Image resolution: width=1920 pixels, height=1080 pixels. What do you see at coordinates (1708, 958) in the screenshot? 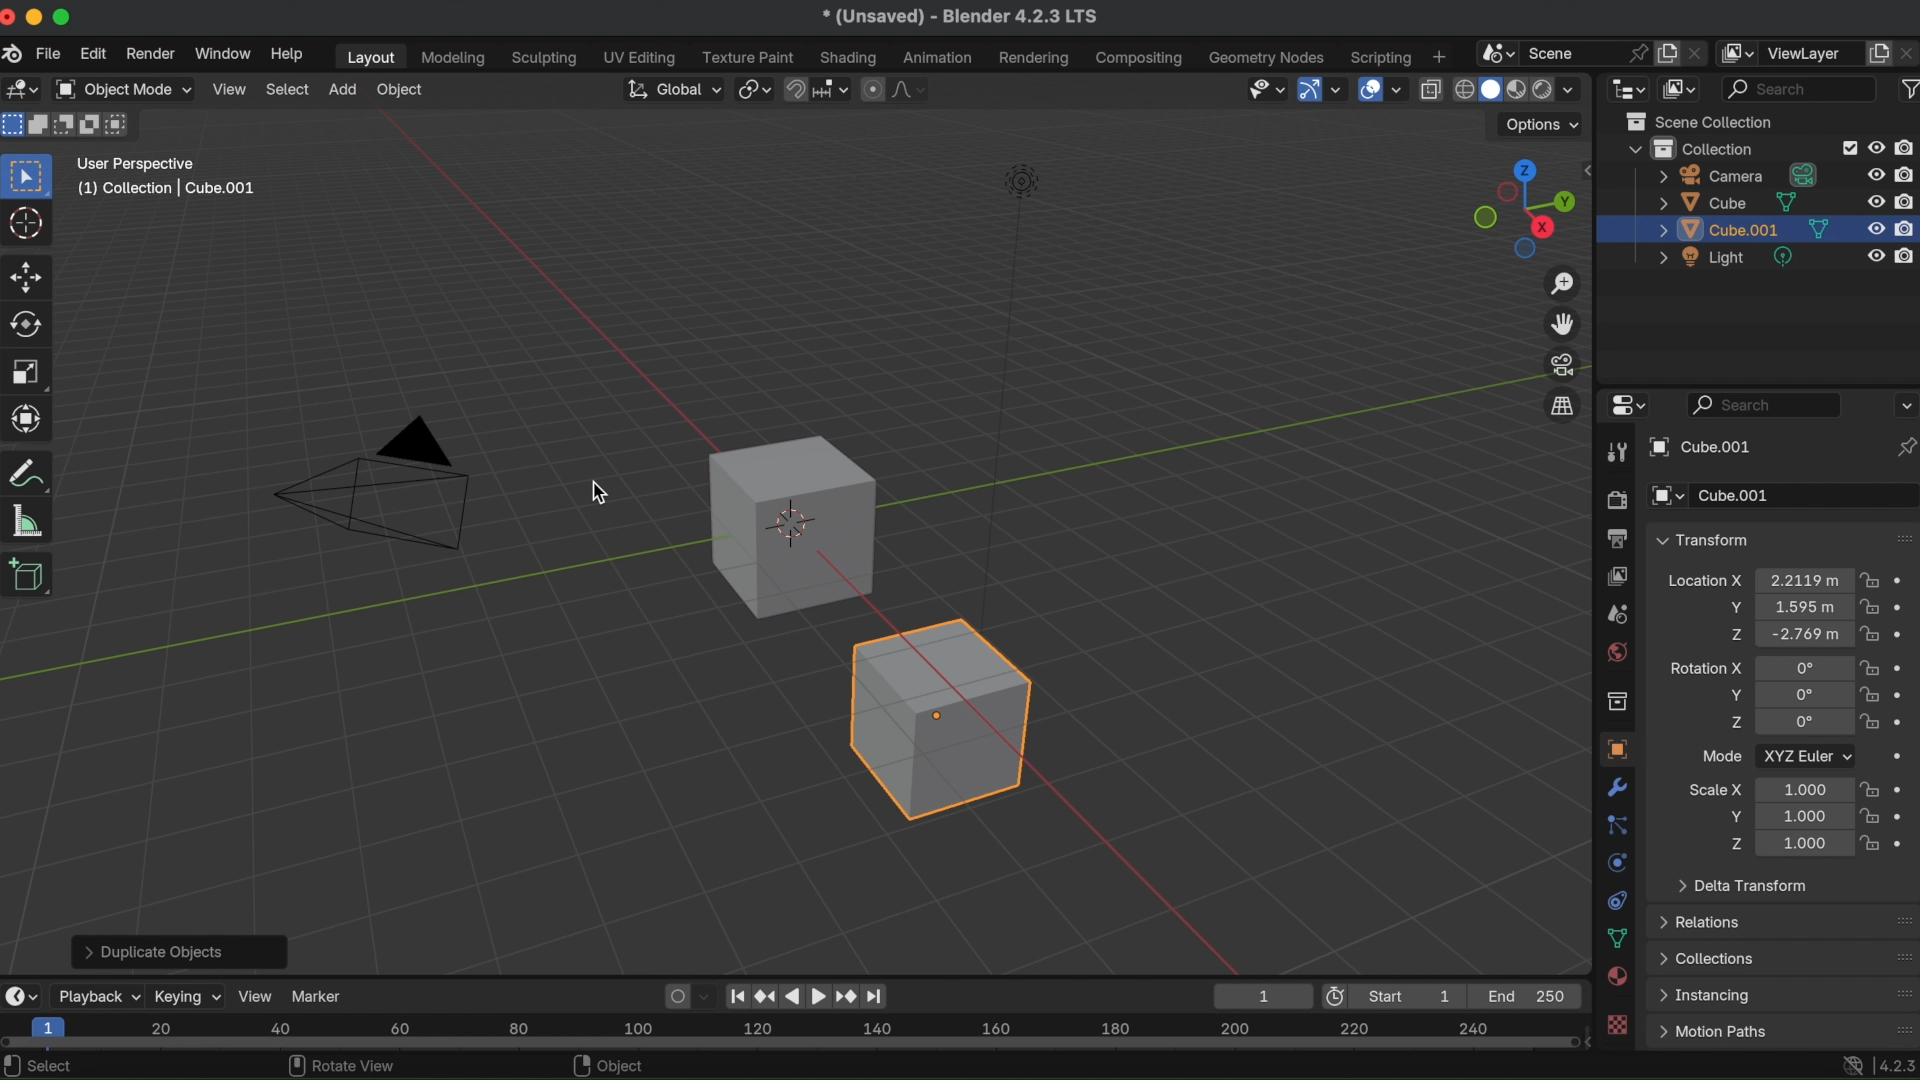
I see `collections` at bounding box center [1708, 958].